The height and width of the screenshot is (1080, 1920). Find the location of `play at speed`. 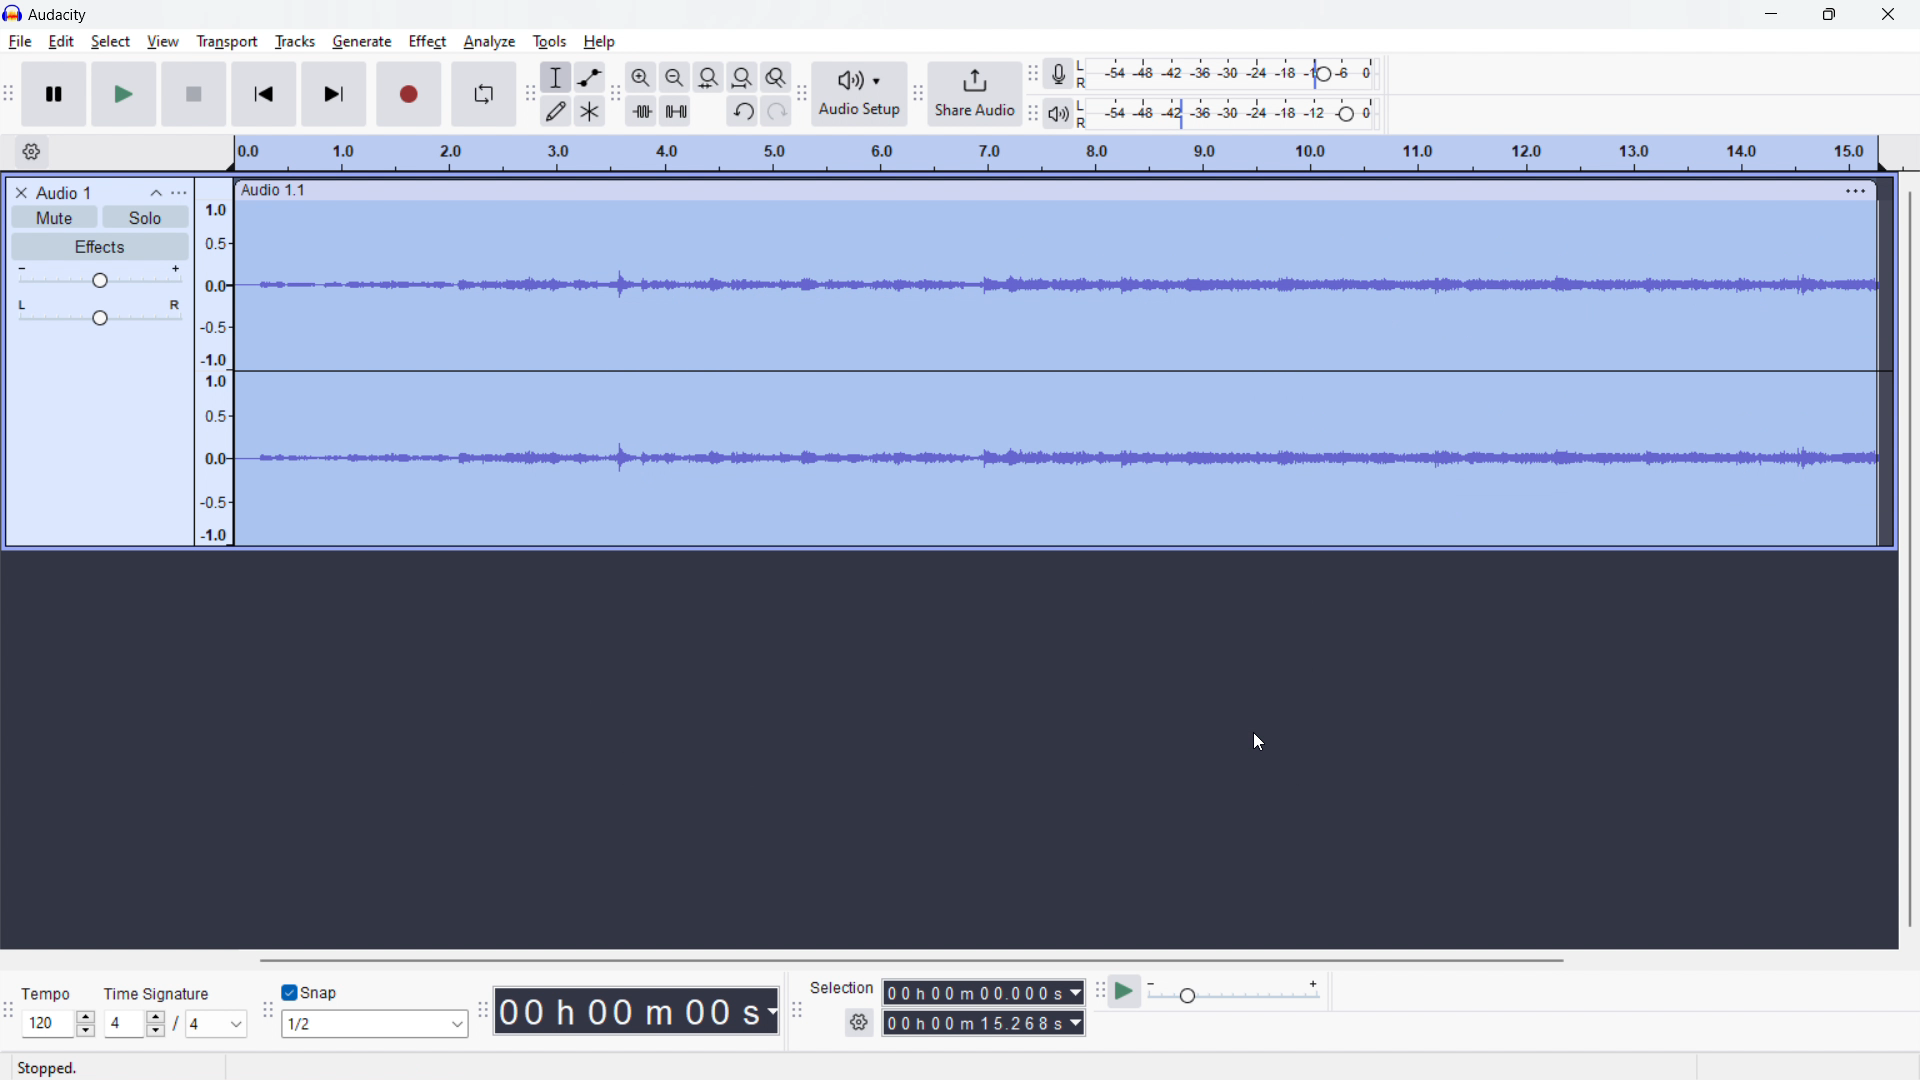

play at speed is located at coordinates (1125, 992).